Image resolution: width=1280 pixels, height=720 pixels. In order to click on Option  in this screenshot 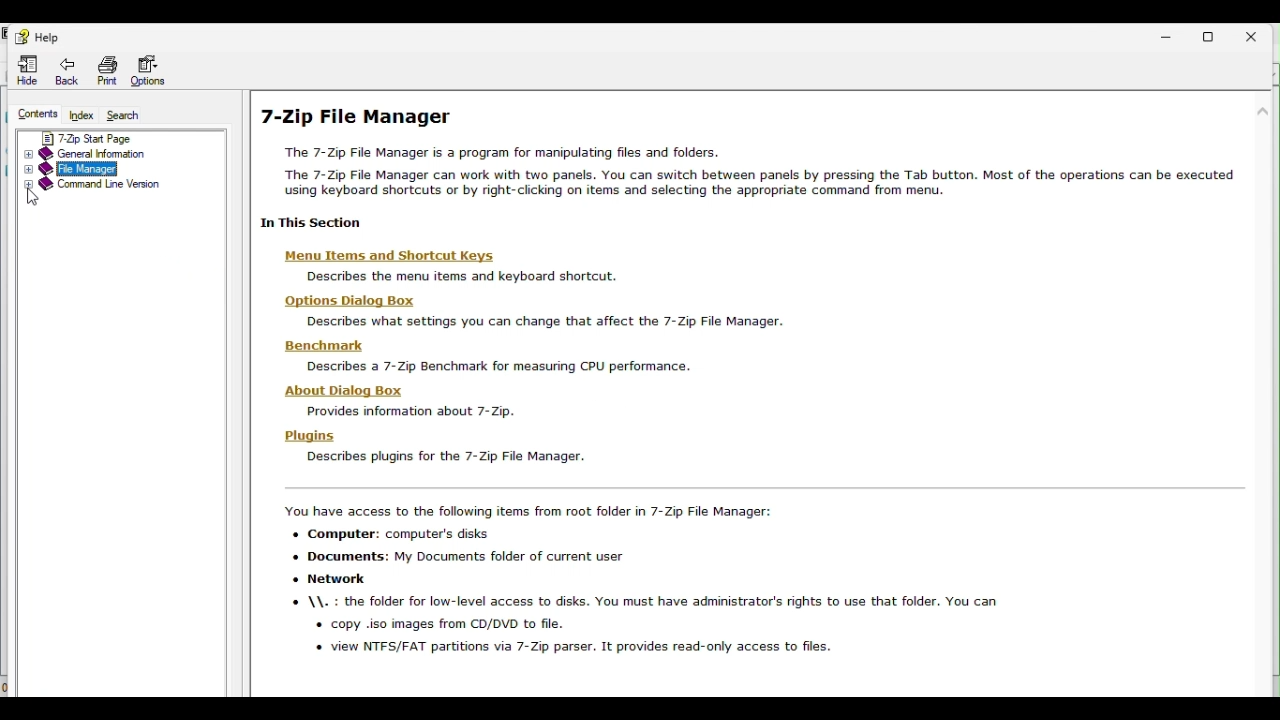, I will do `click(149, 69)`.